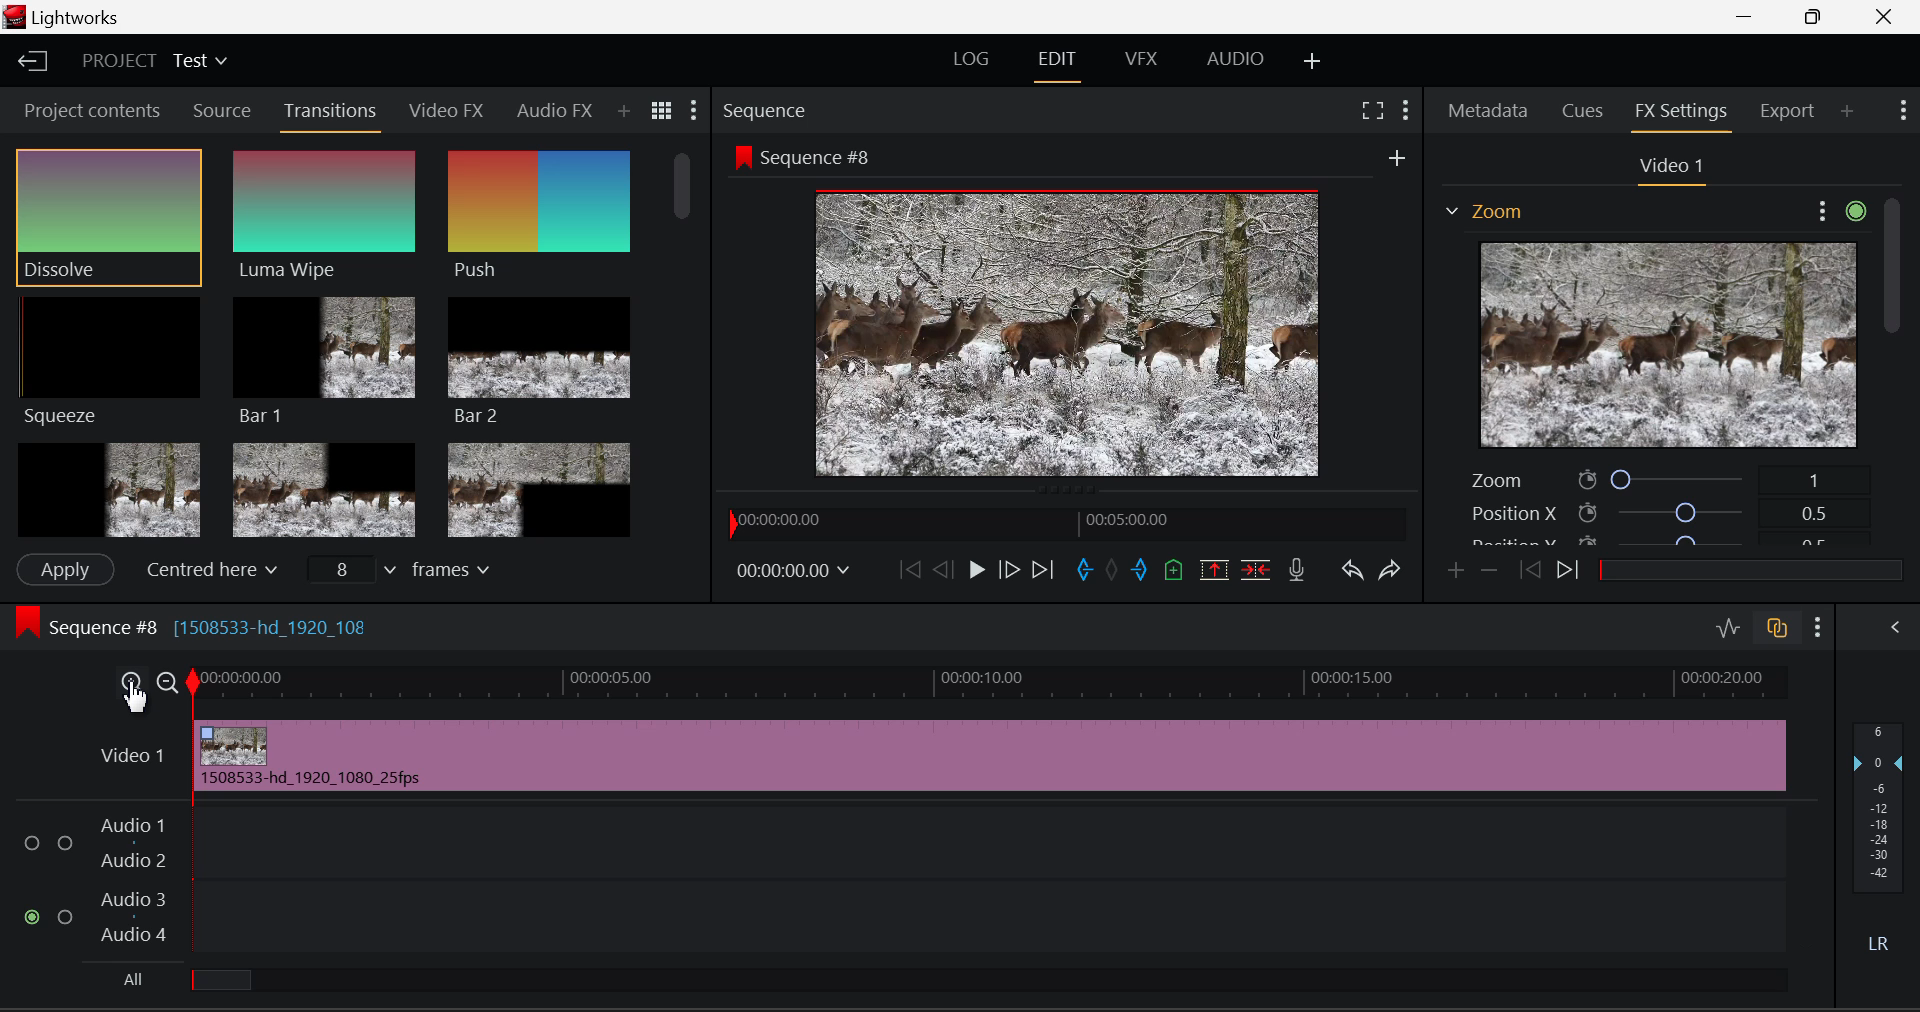 The width and height of the screenshot is (1920, 1012). I want to click on Box 2, so click(324, 489).